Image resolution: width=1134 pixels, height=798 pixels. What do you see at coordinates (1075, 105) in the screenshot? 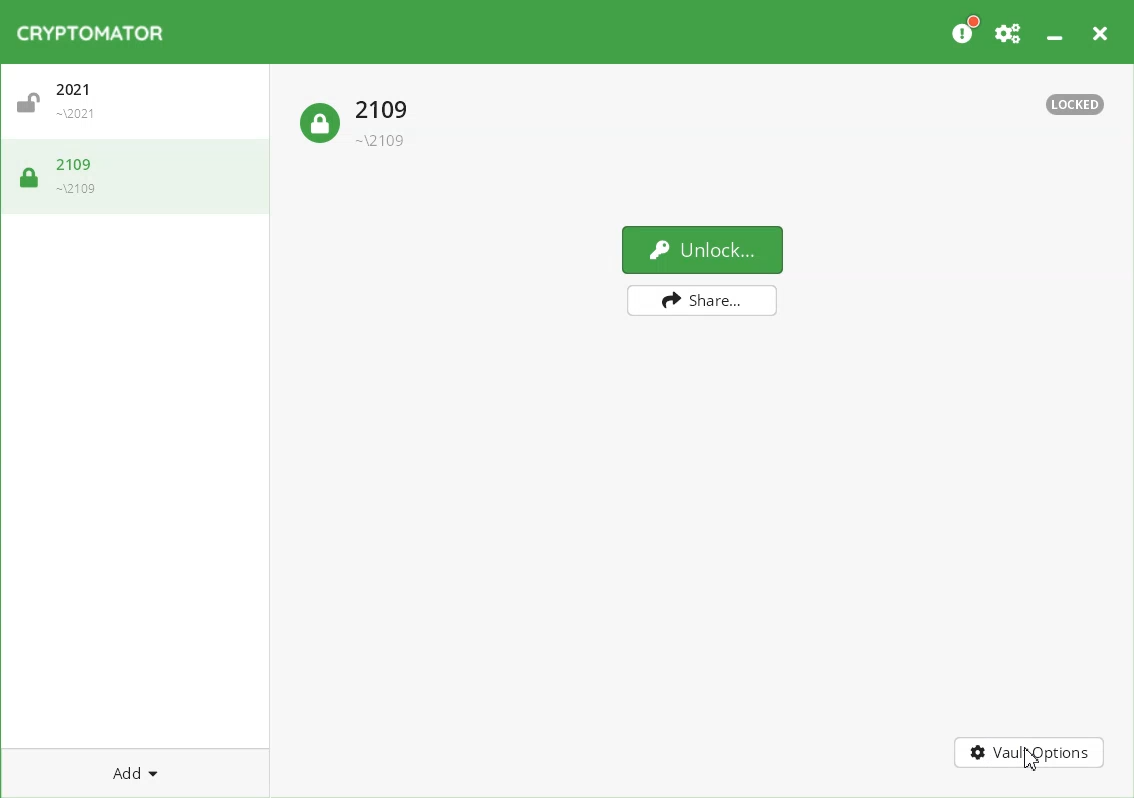
I see `Text` at bounding box center [1075, 105].